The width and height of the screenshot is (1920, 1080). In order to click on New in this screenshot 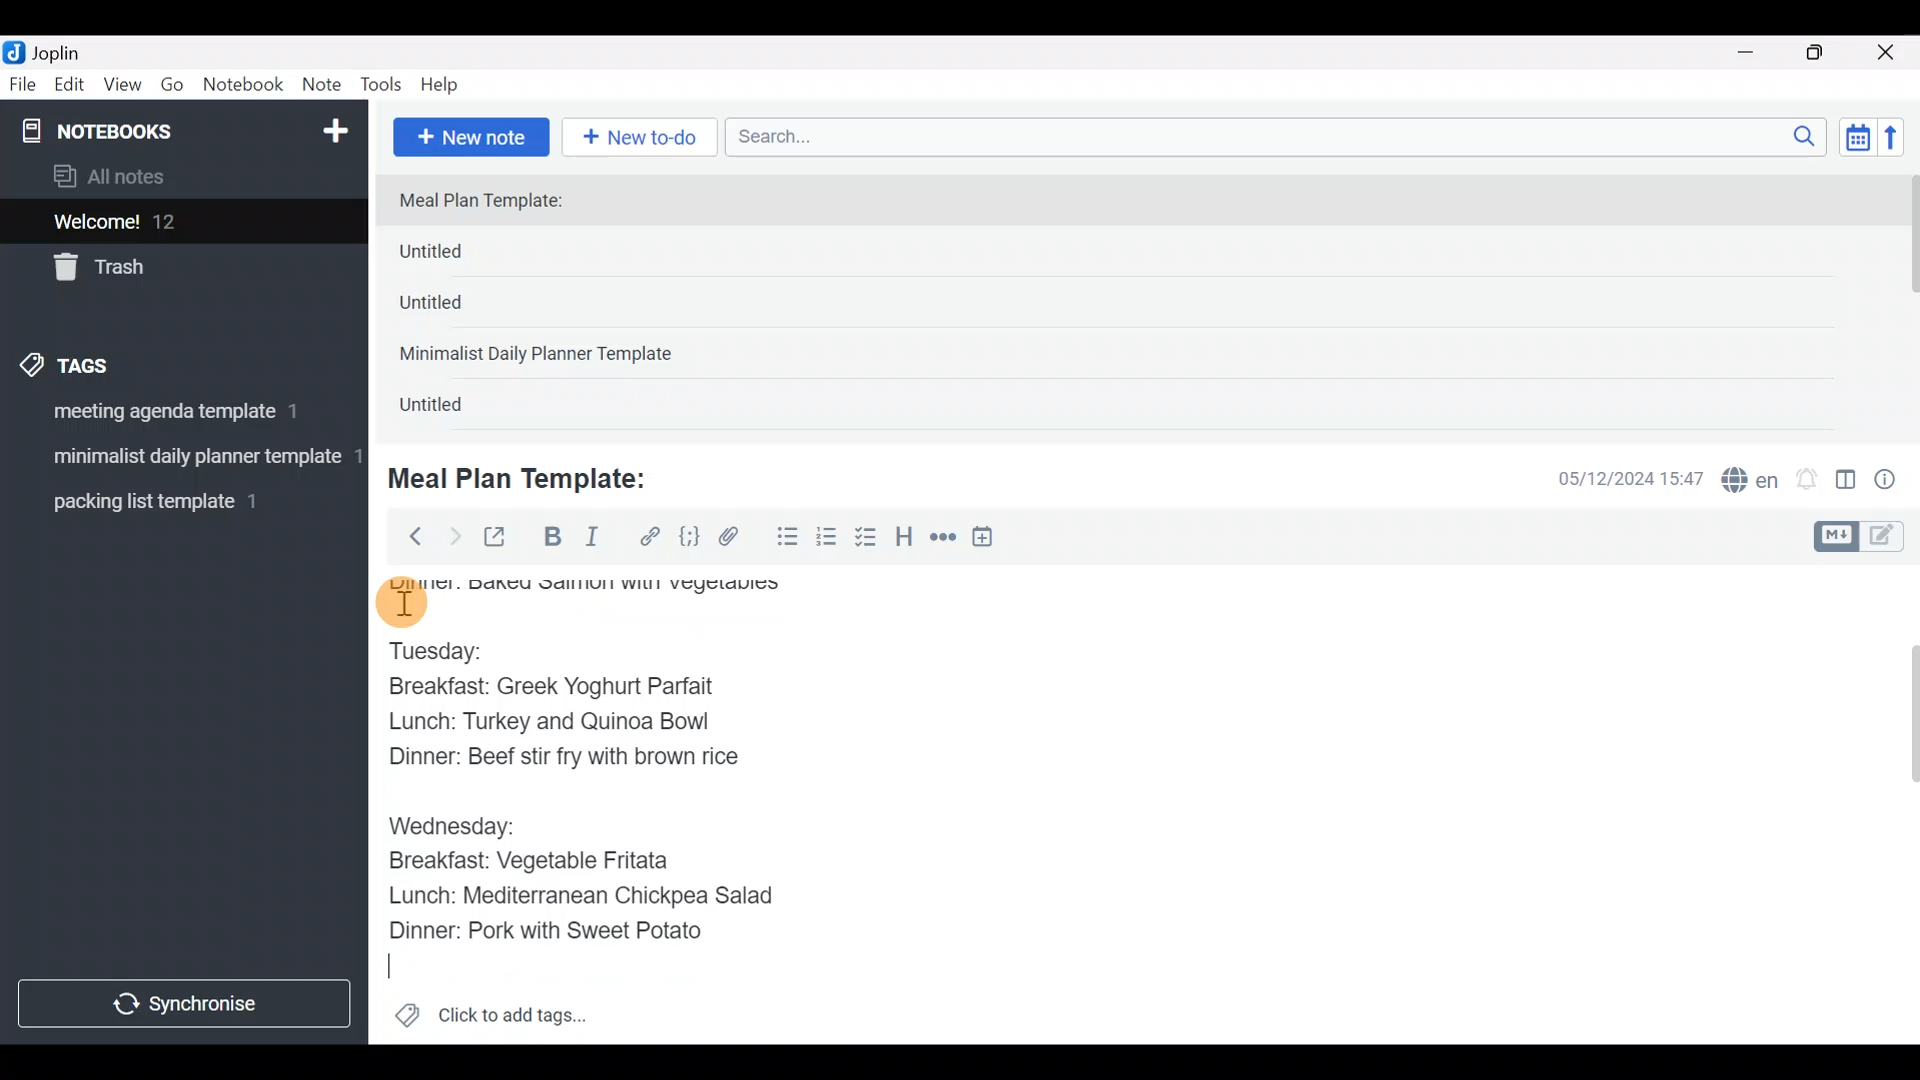, I will do `click(334, 127)`.